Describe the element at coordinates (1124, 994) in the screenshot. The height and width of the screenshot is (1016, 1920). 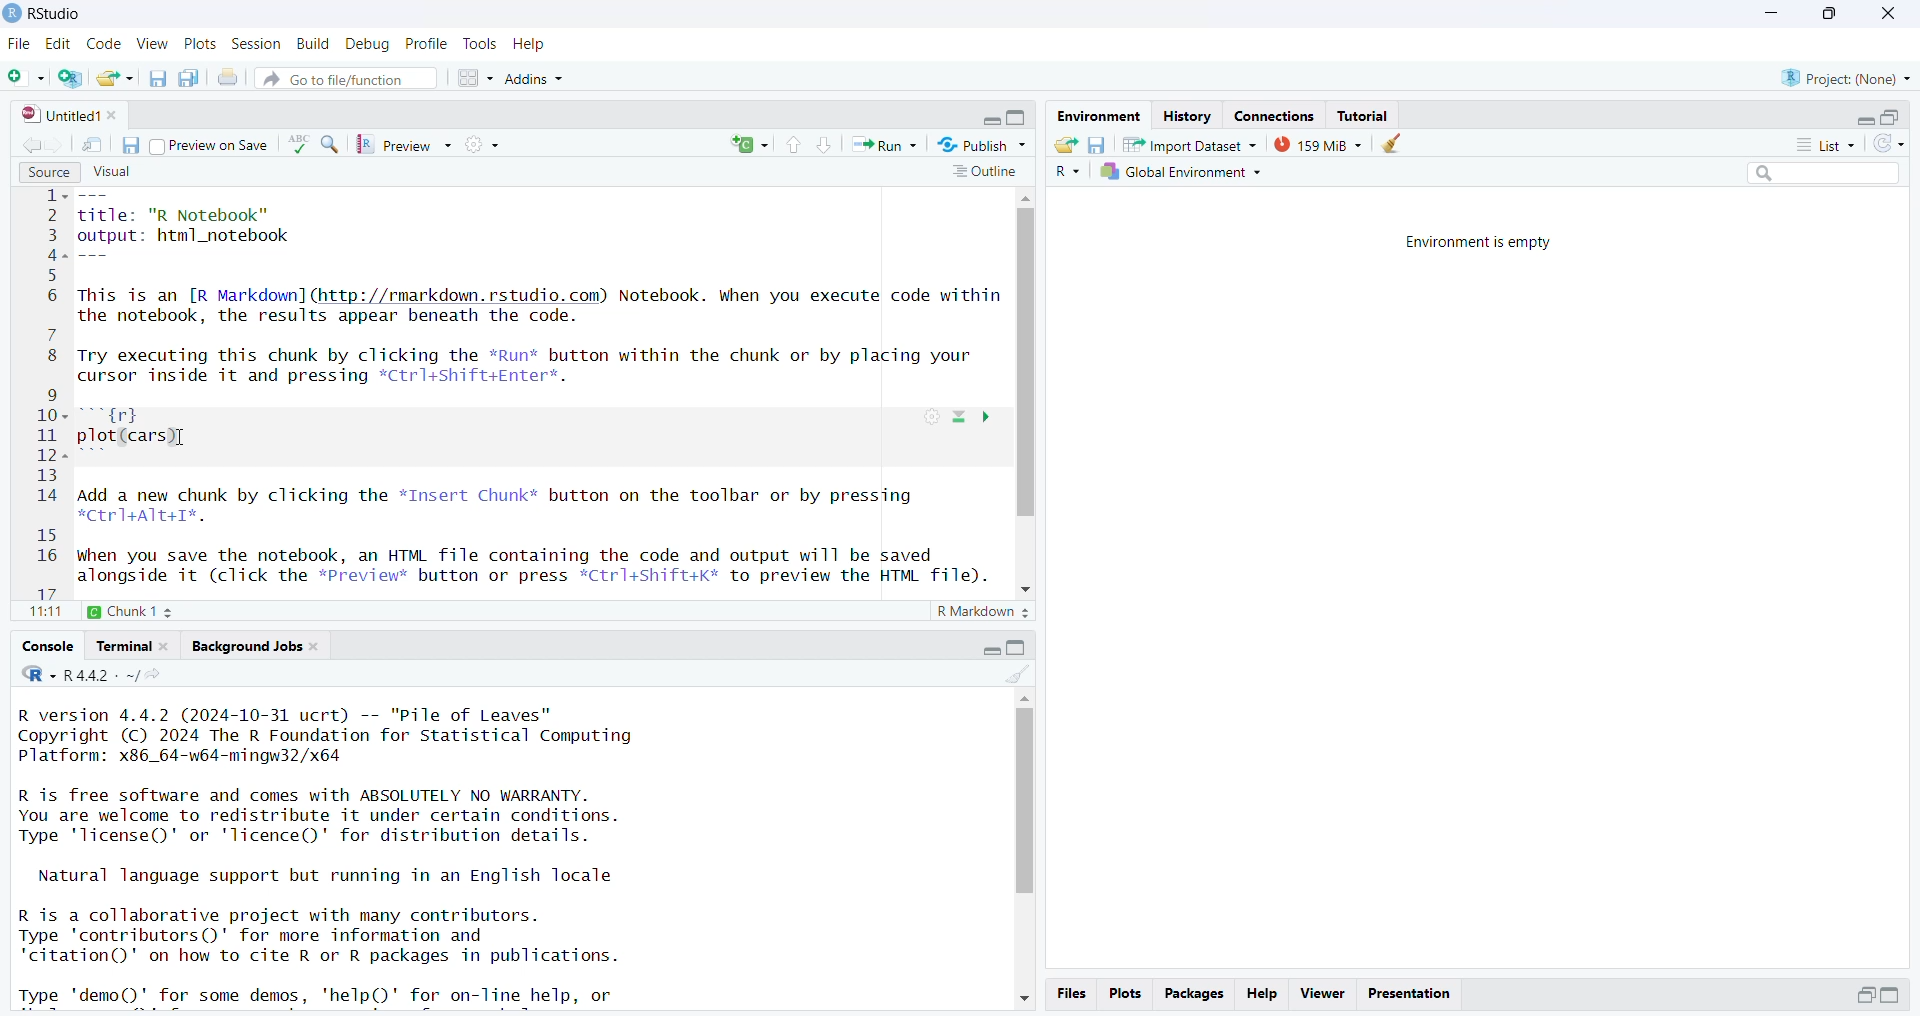
I see `plots` at that location.